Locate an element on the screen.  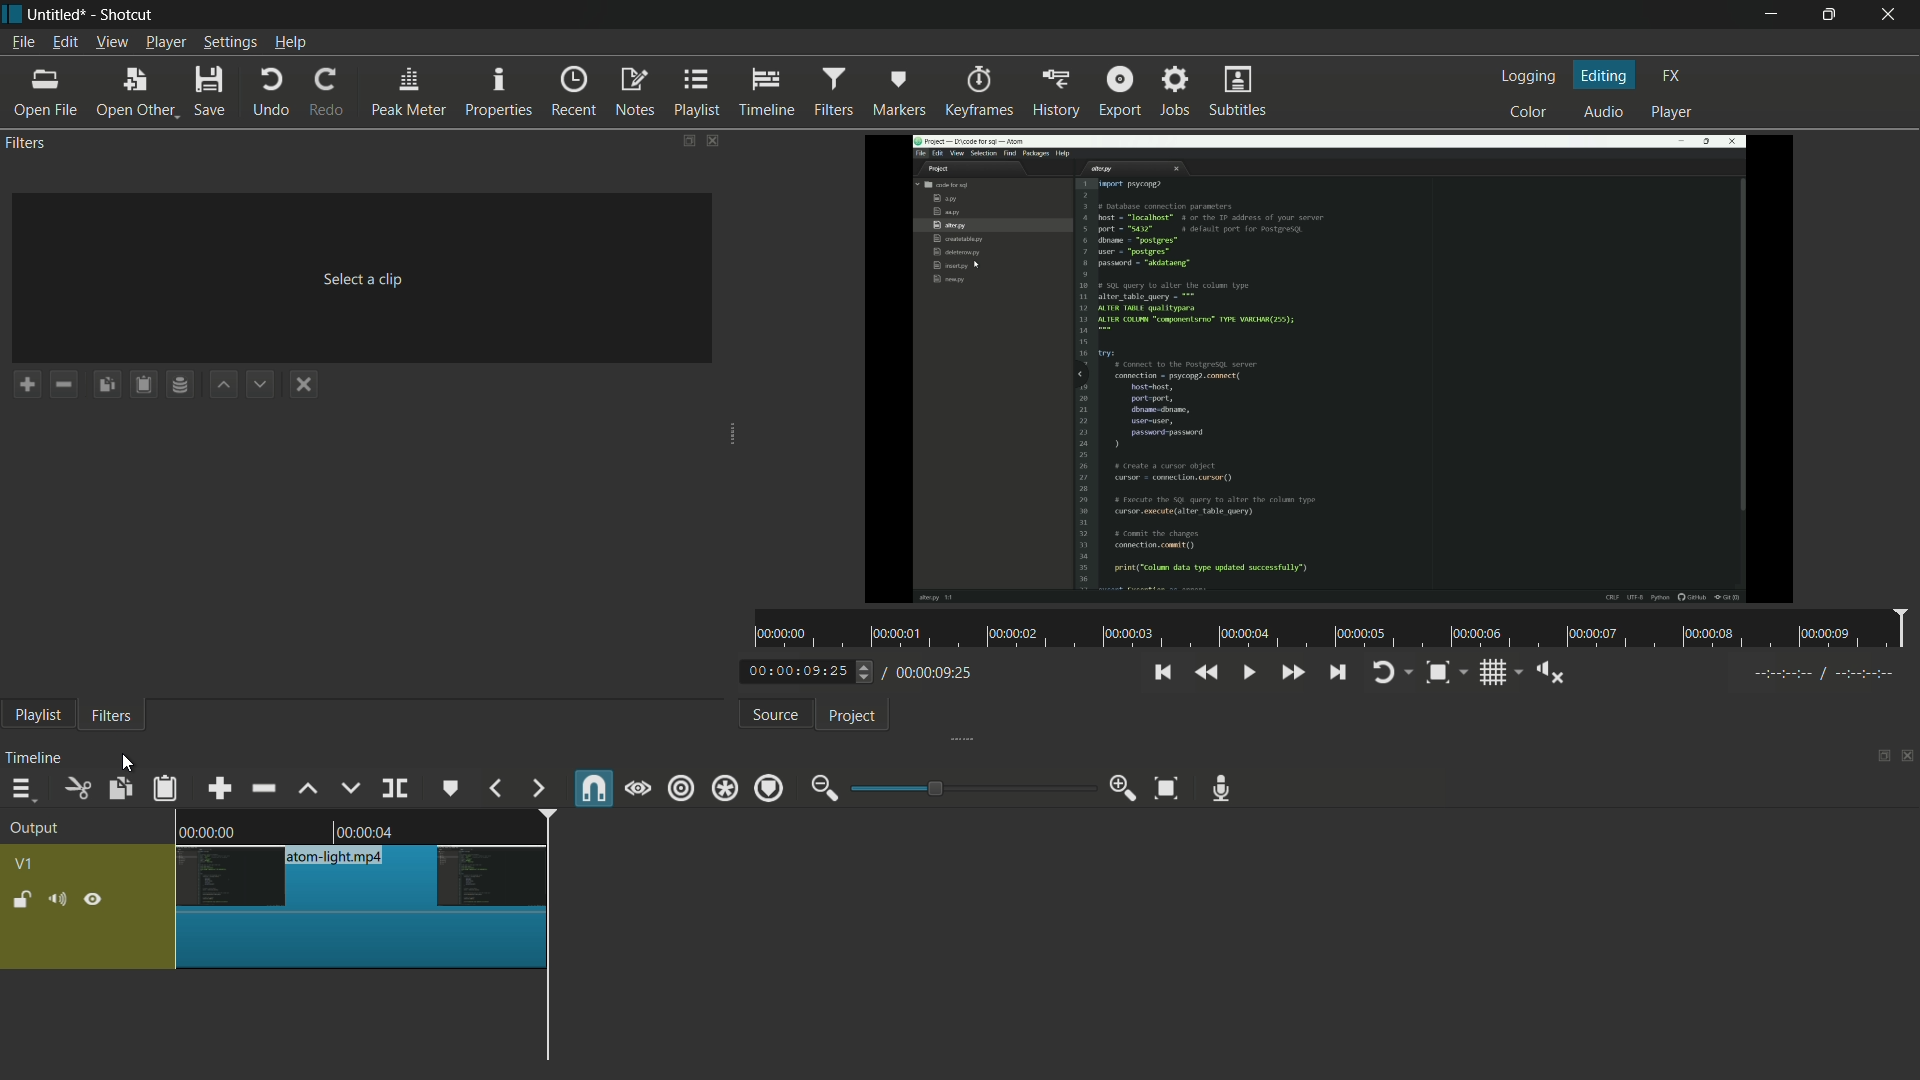
toggle player looping is located at coordinates (1393, 672).